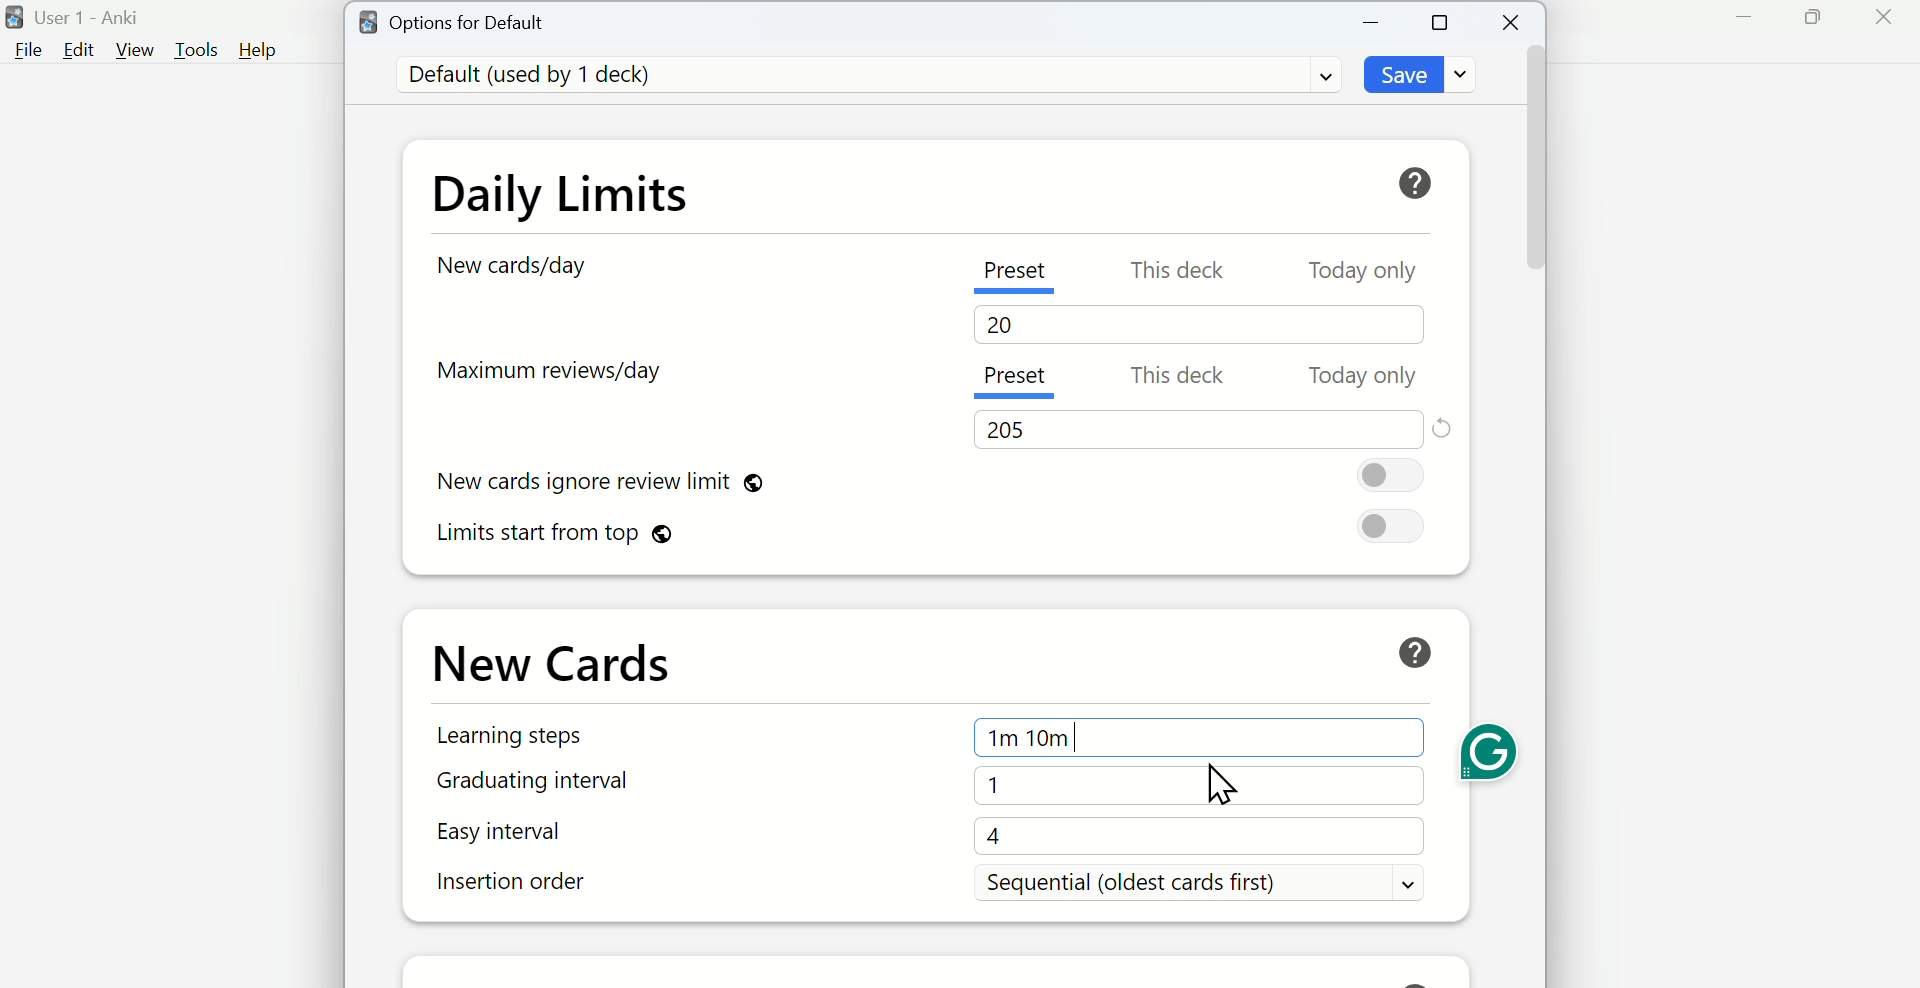  I want to click on Present, so click(1017, 377).